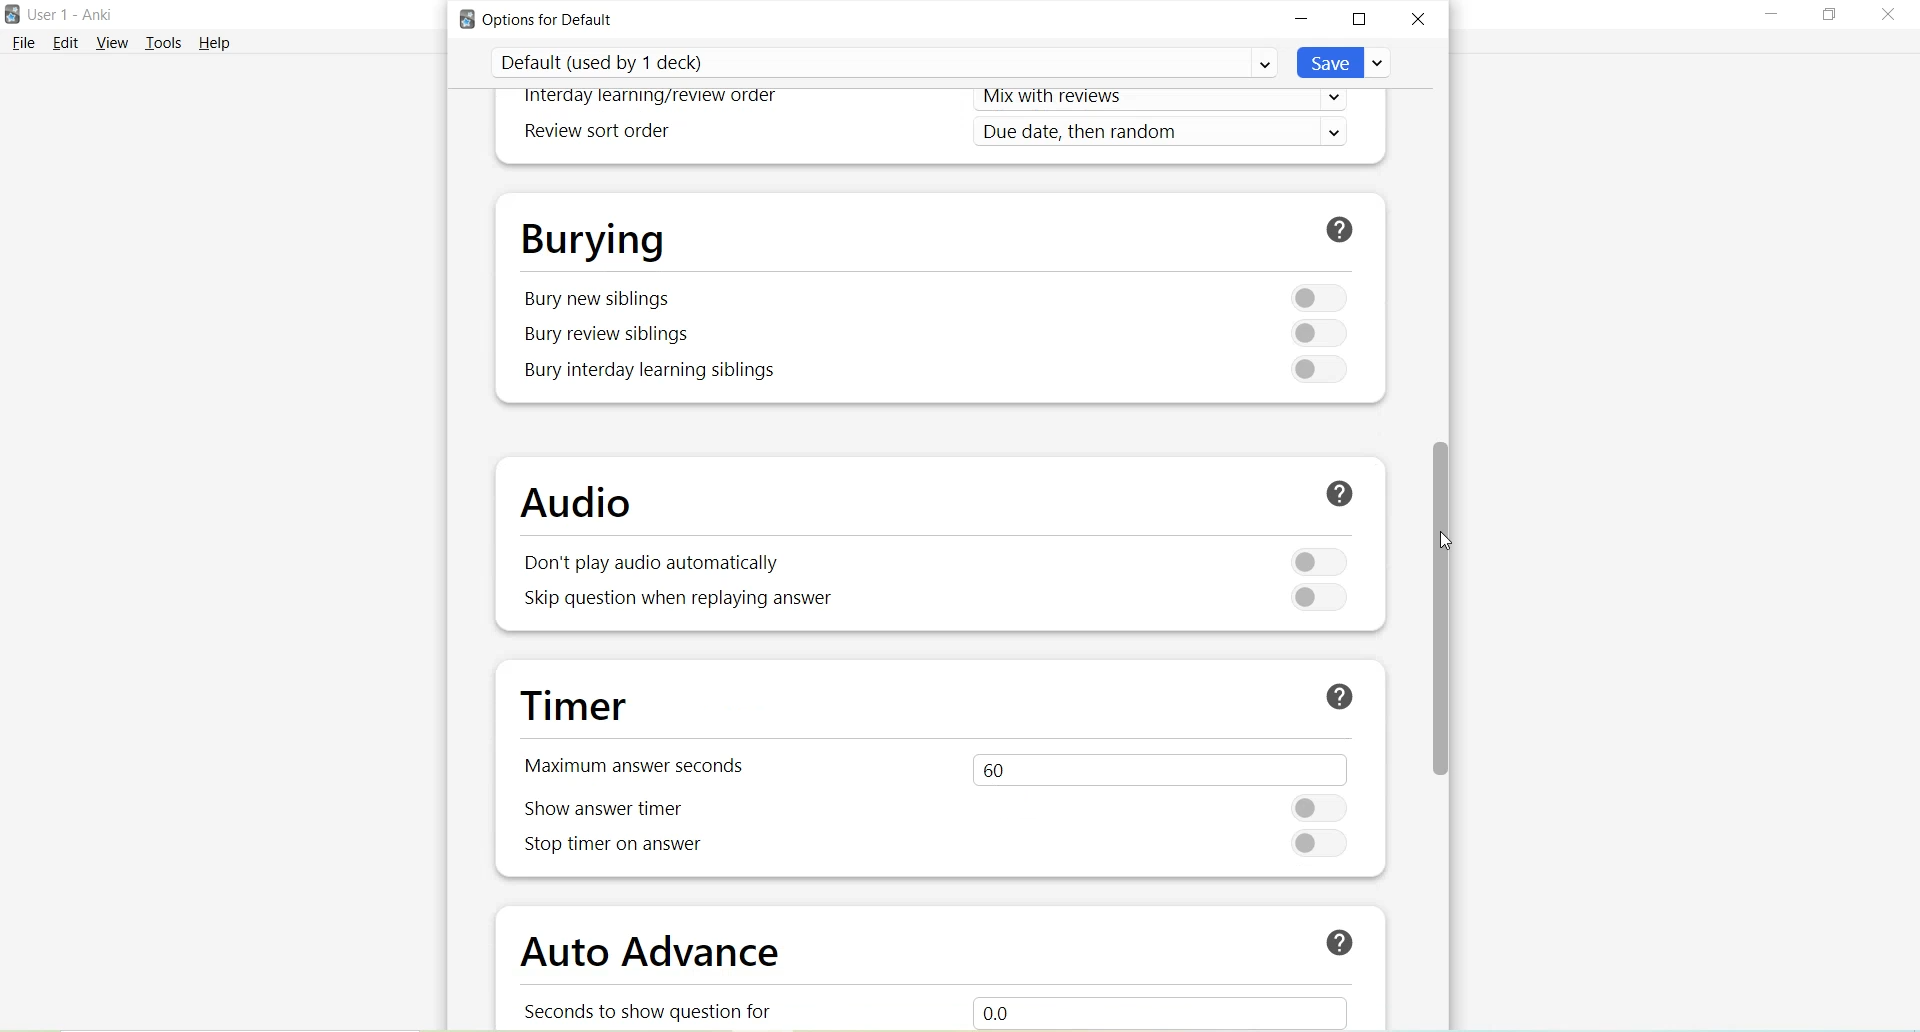 This screenshot has width=1920, height=1032. Describe the element at coordinates (1322, 844) in the screenshot. I see `Toggle` at that location.